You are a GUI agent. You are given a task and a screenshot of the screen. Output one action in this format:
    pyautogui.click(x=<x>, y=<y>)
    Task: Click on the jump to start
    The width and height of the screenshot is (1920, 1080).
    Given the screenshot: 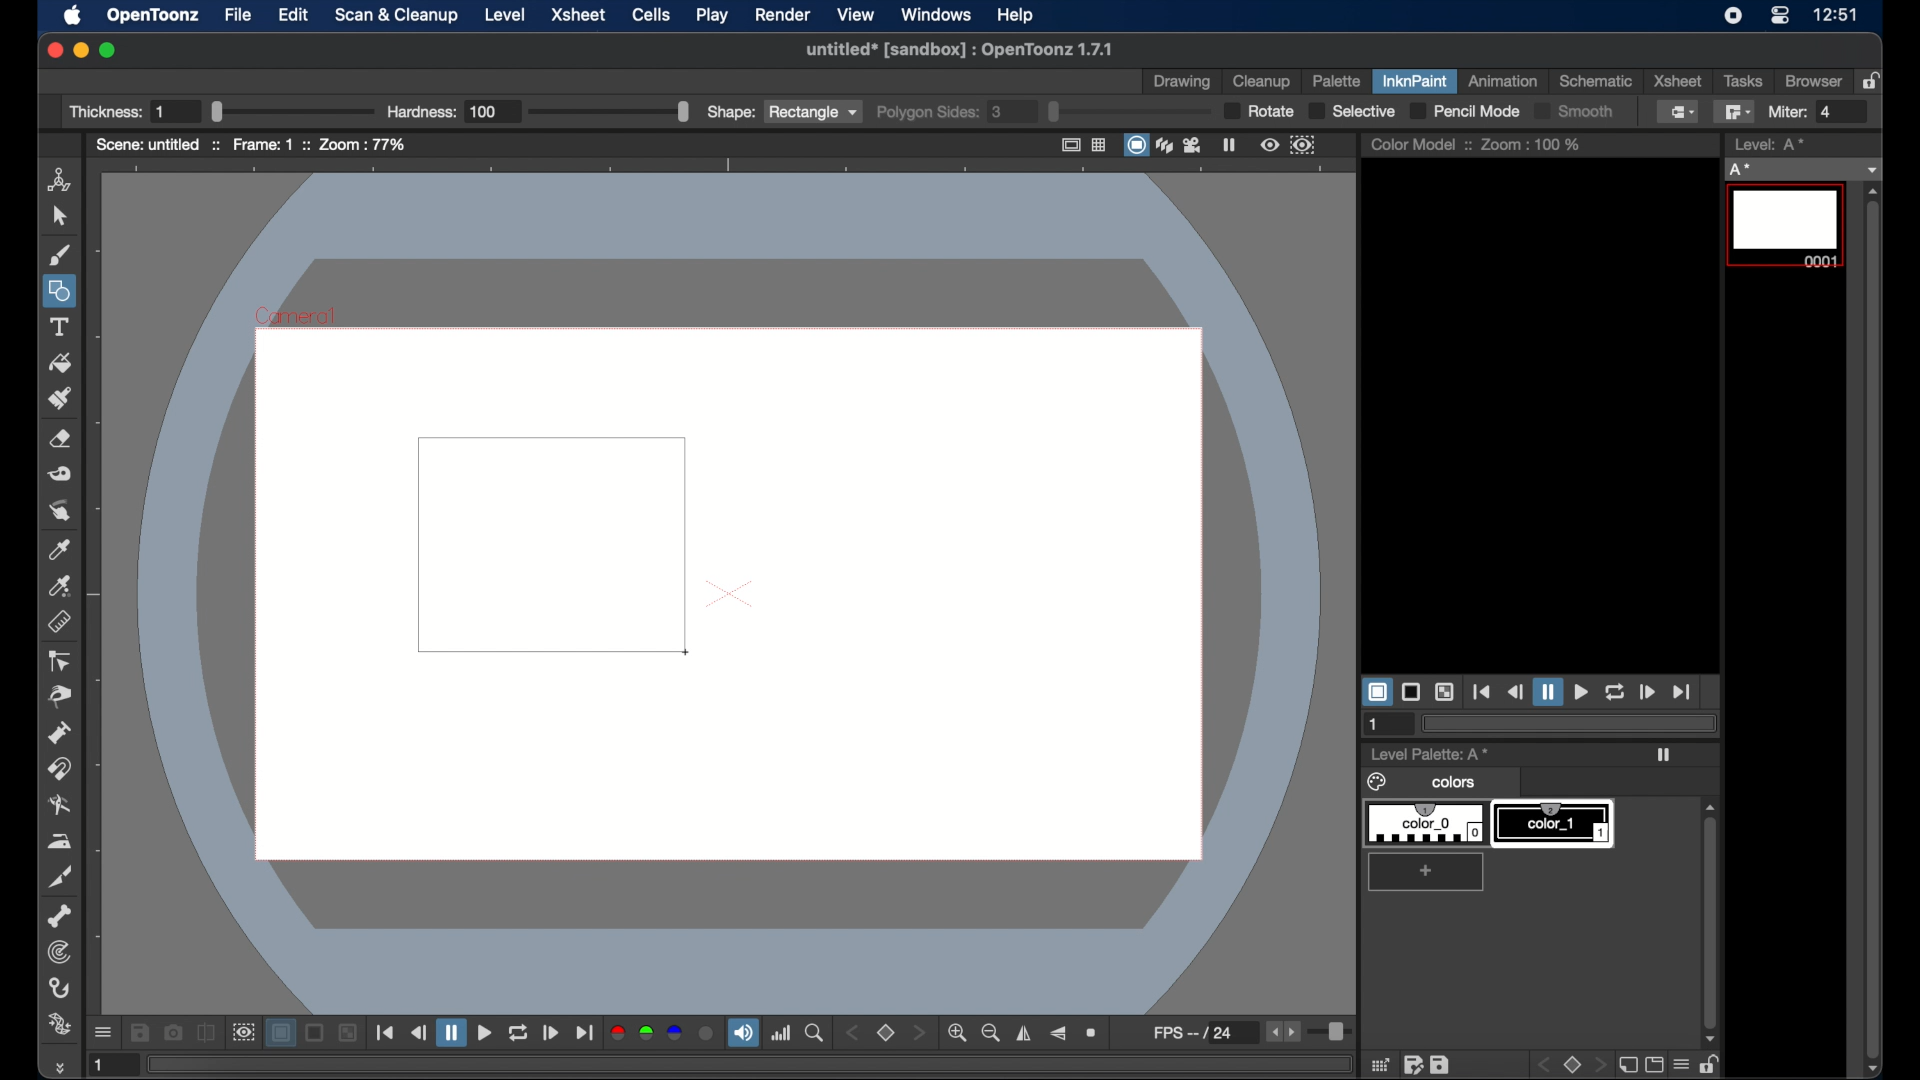 What is the action you would take?
    pyautogui.click(x=1482, y=692)
    